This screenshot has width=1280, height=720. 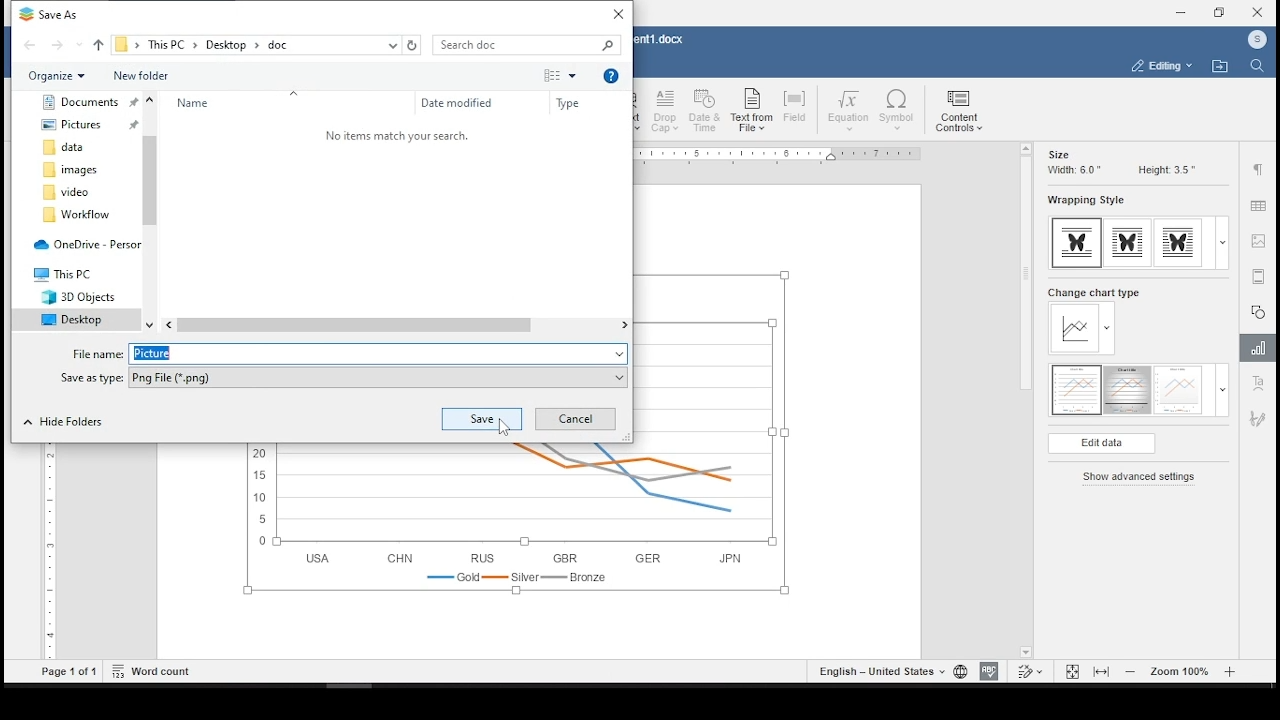 I want to click on chart settings, so click(x=1261, y=350).